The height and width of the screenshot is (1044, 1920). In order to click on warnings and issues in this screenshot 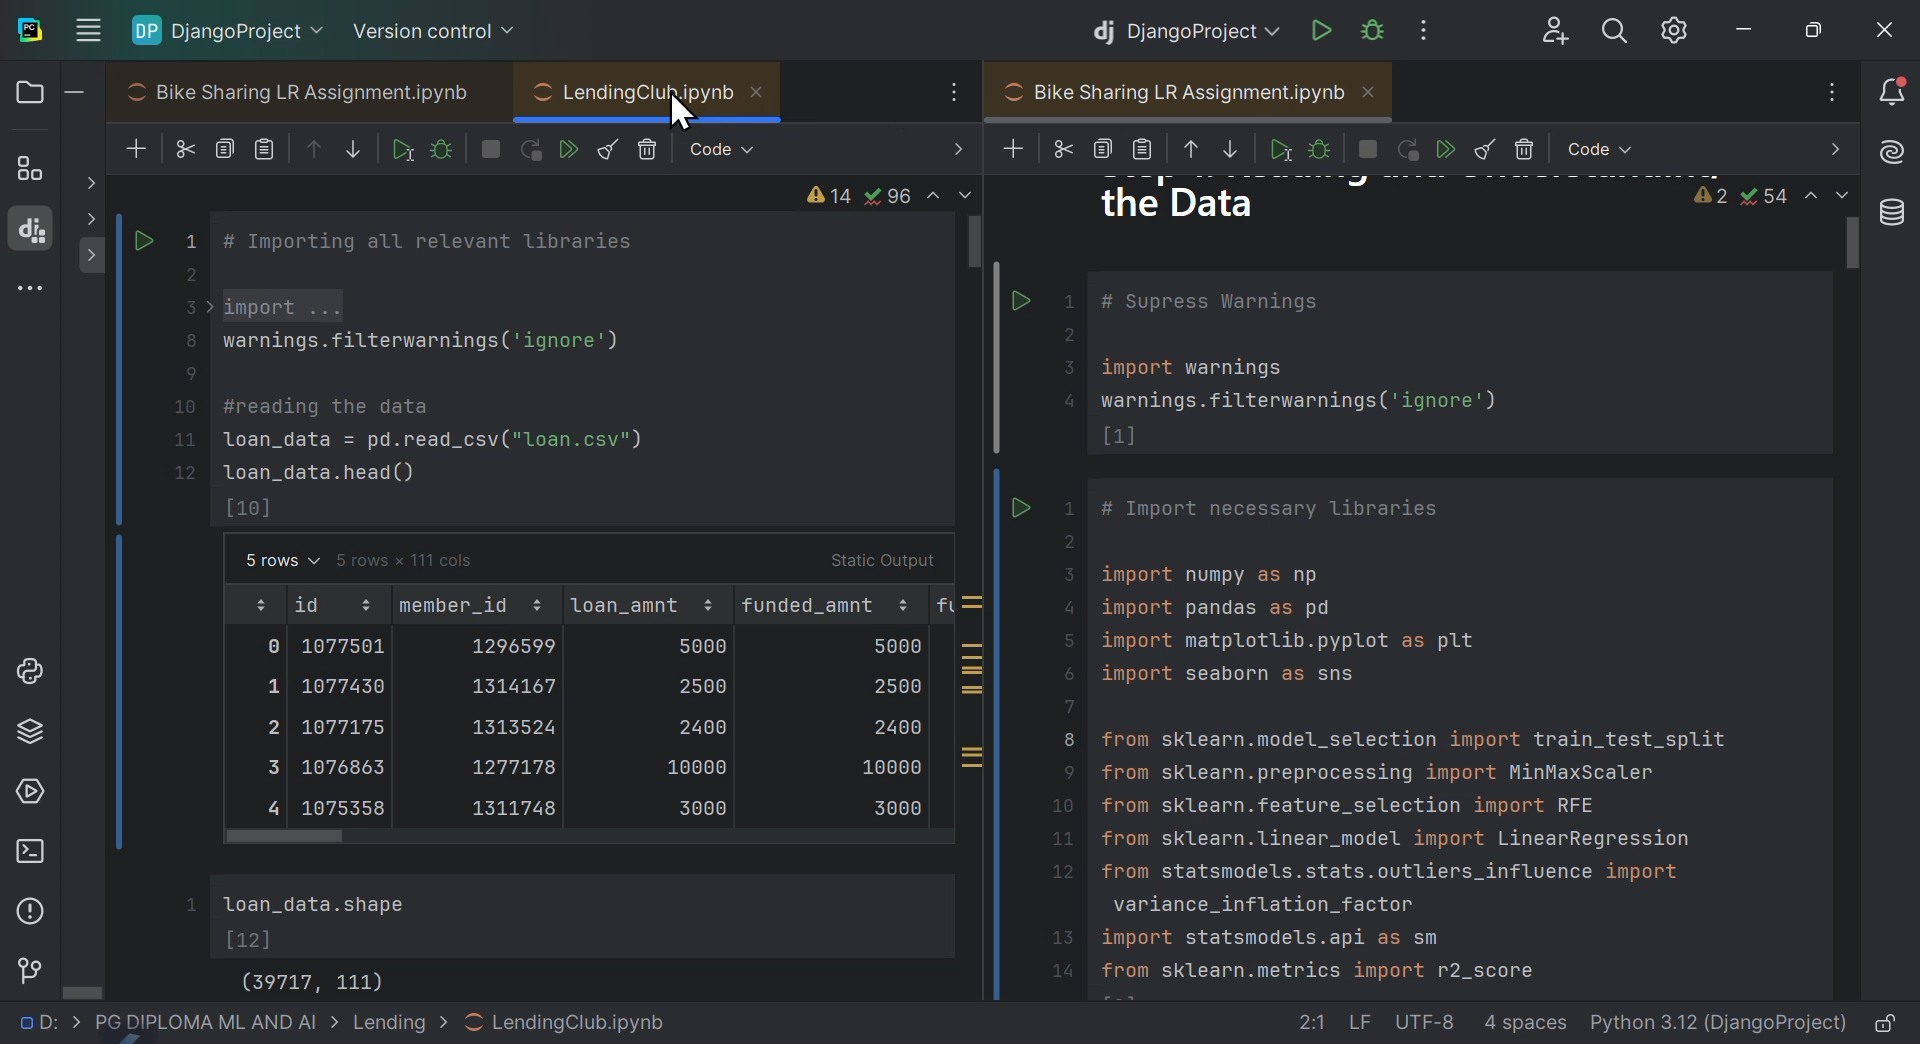, I will do `click(1769, 195)`.